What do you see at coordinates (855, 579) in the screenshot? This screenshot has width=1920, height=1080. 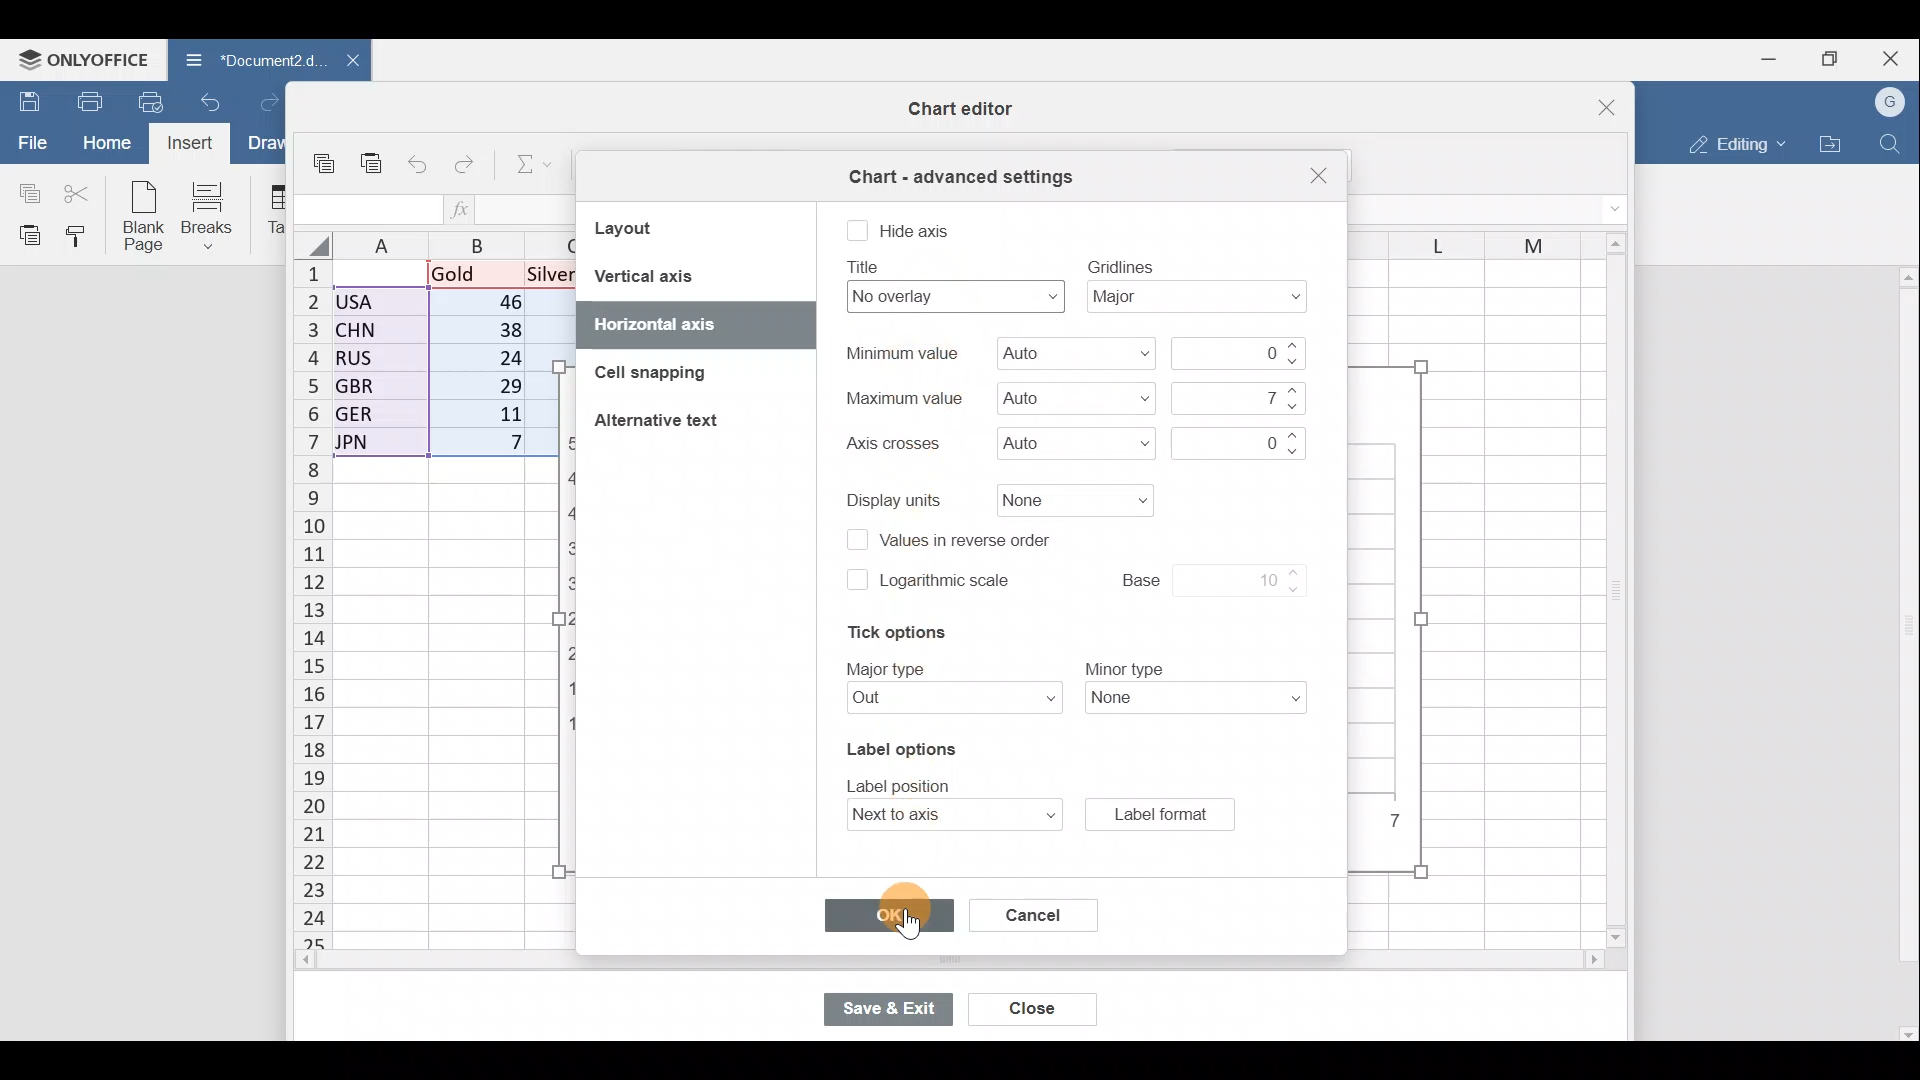 I see `checkbox` at bounding box center [855, 579].